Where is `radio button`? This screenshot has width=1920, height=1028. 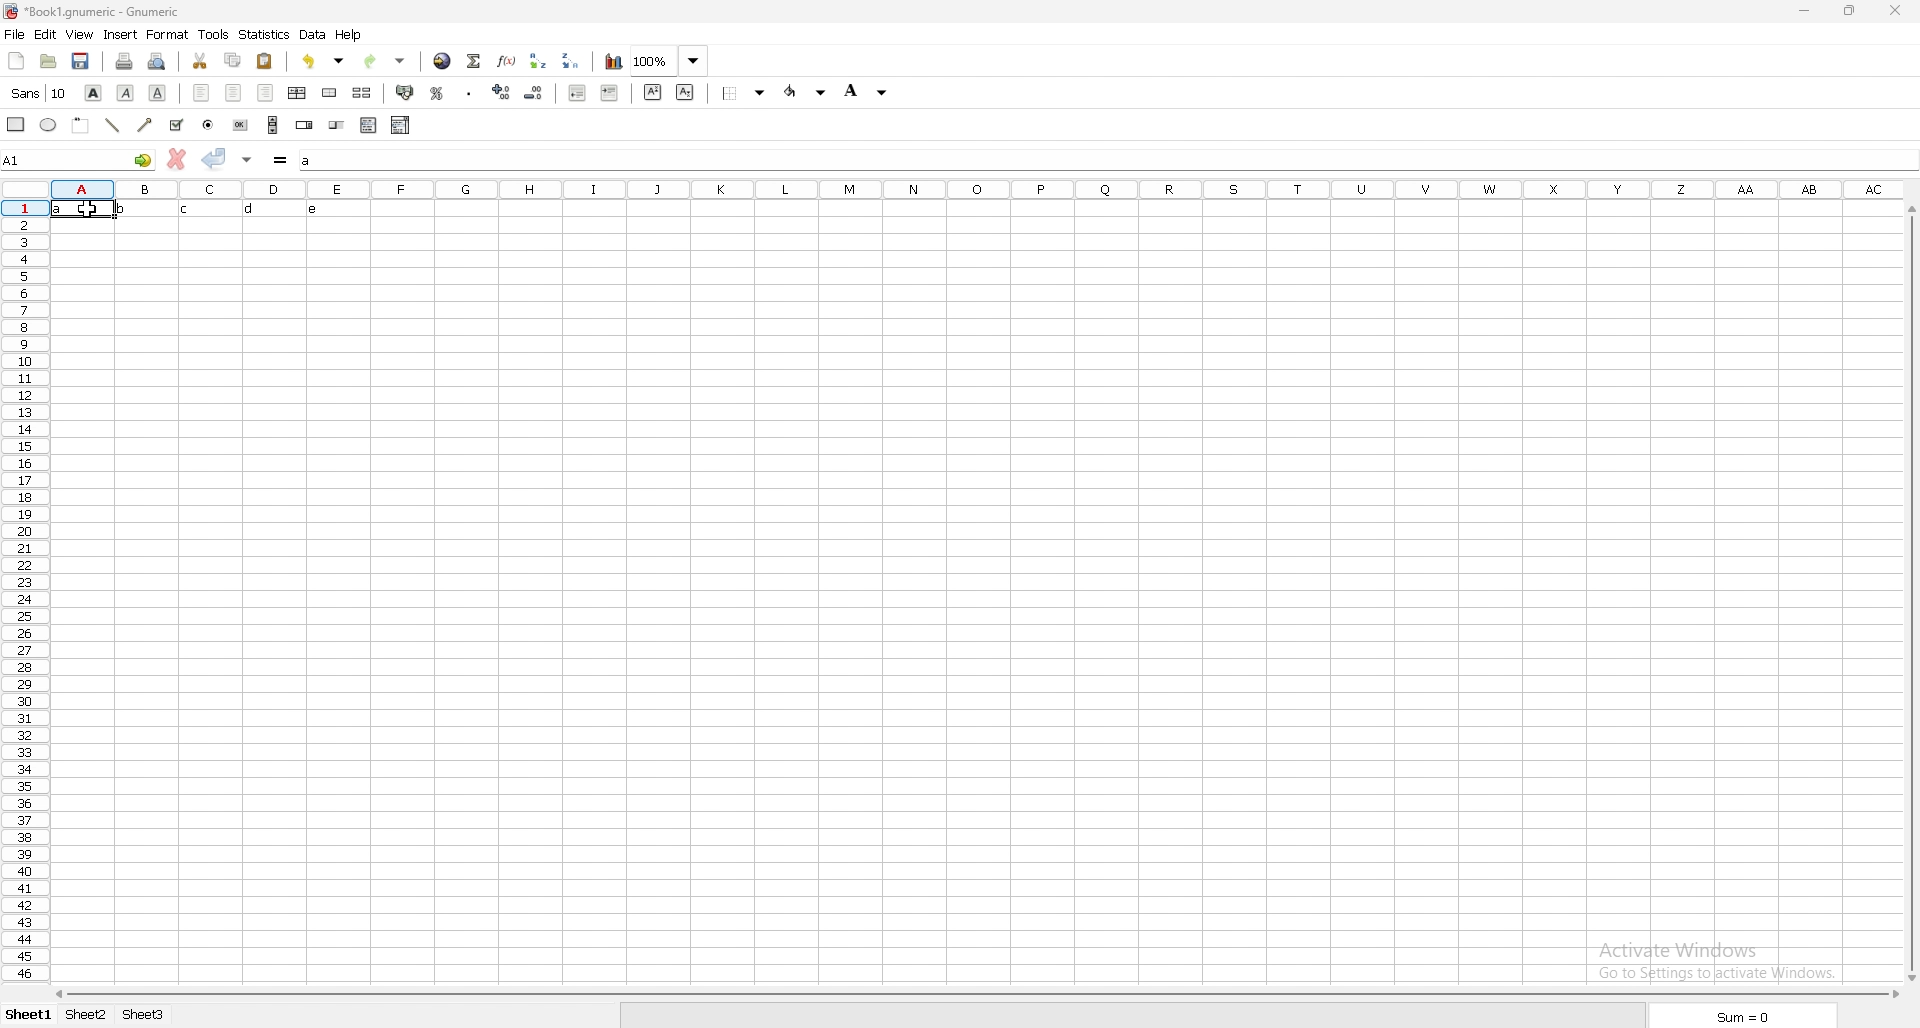
radio button is located at coordinates (208, 126).